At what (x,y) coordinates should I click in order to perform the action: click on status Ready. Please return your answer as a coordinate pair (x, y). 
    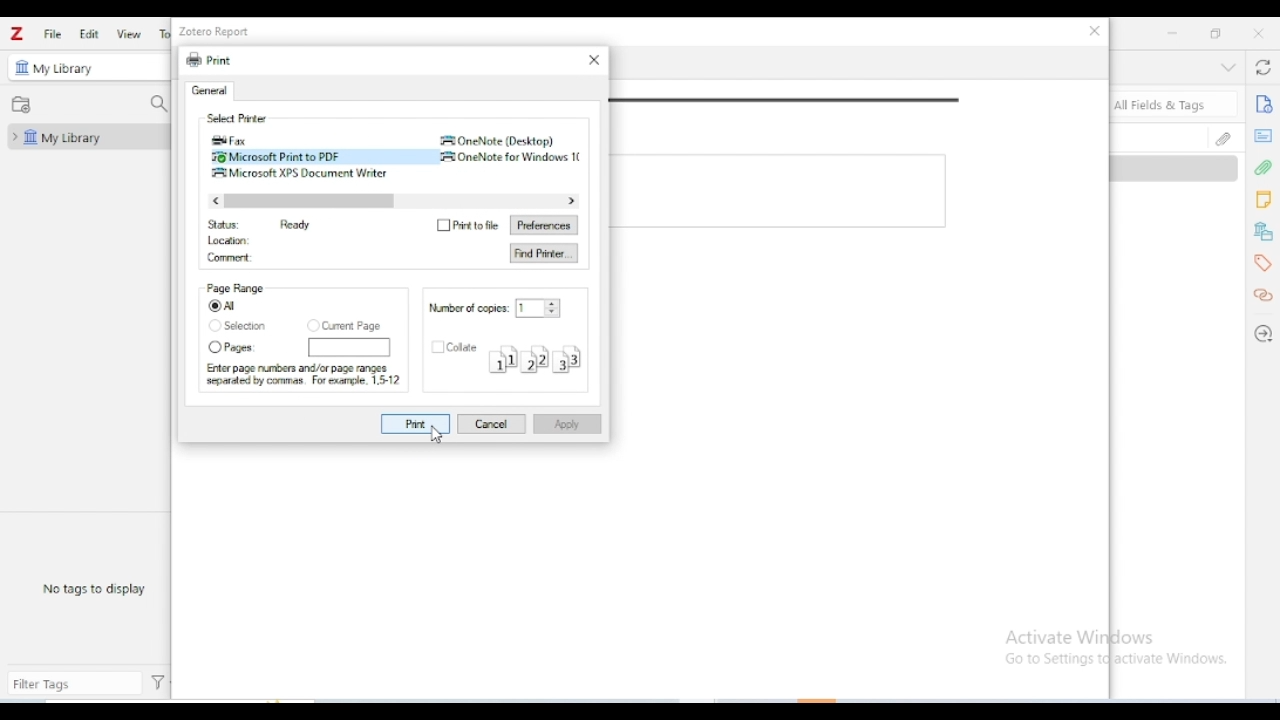
    Looking at the image, I should click on (262, 224).